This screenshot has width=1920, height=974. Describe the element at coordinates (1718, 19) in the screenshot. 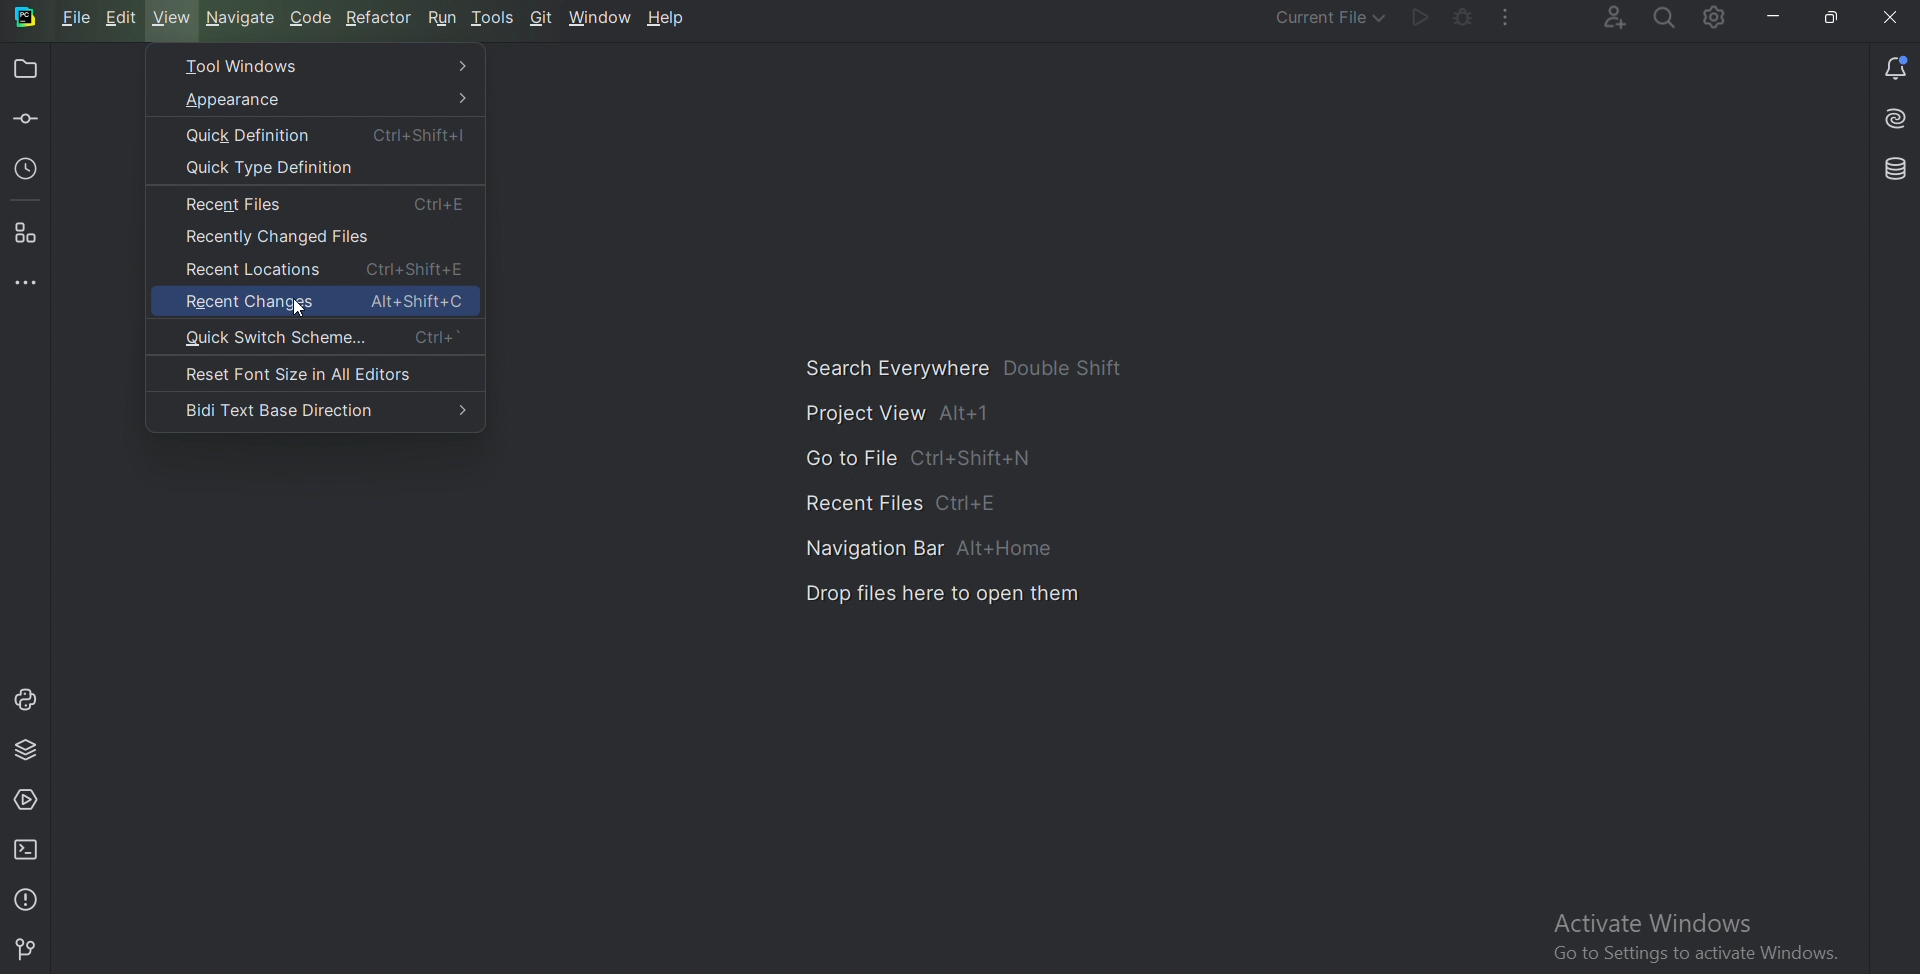

I see `Settings` at that location.